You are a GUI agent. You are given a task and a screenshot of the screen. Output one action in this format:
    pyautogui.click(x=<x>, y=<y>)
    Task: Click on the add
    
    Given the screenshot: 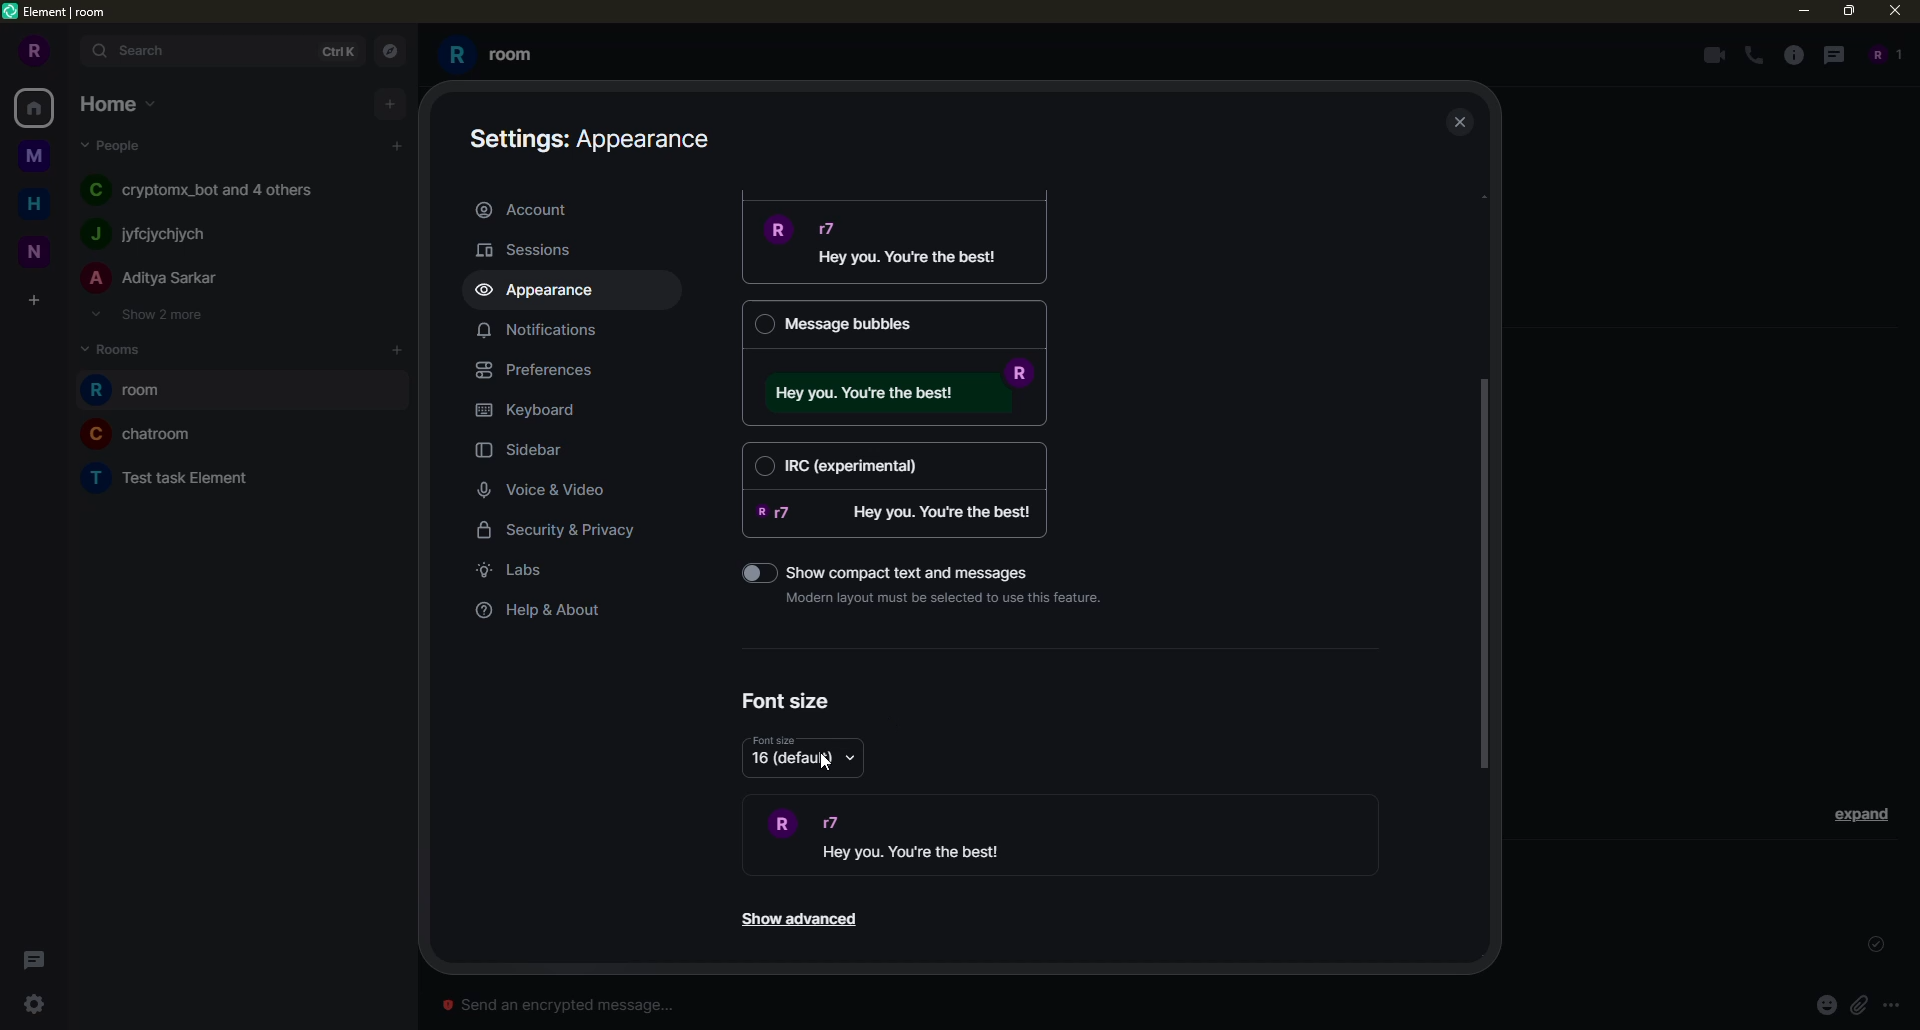 What is the action you would take?
    pyautogui.click(x=390, y=102)
    